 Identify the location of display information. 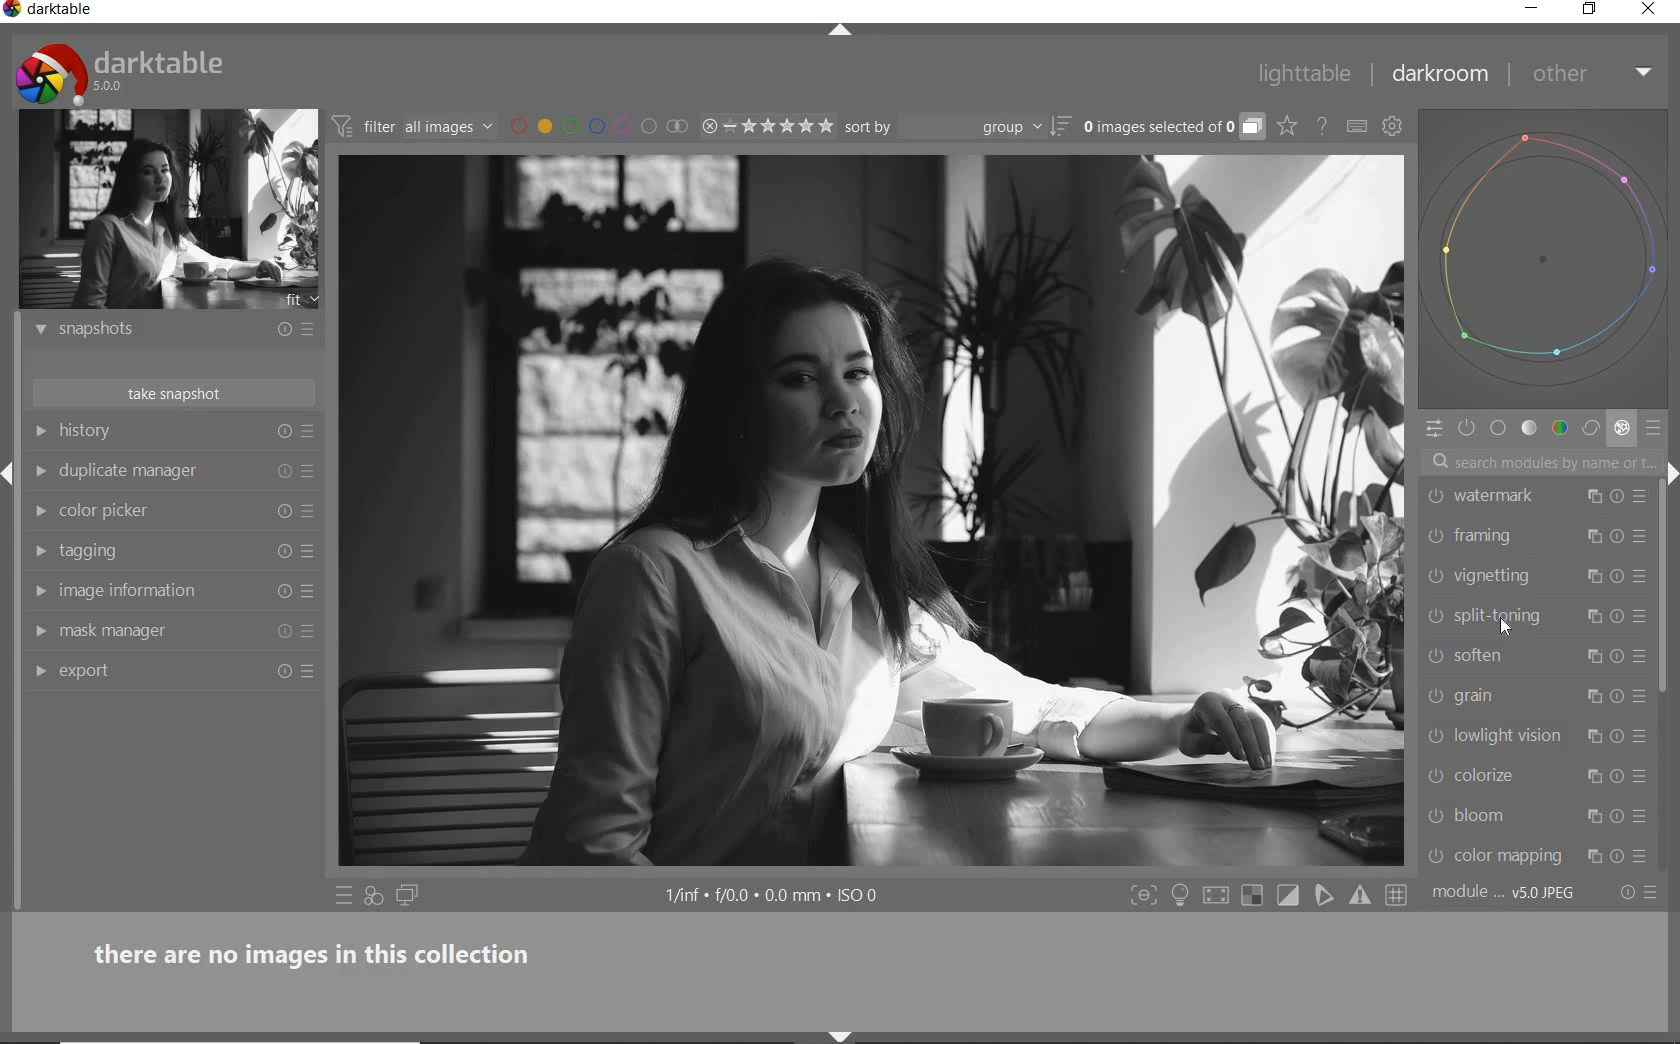
(774, 897).